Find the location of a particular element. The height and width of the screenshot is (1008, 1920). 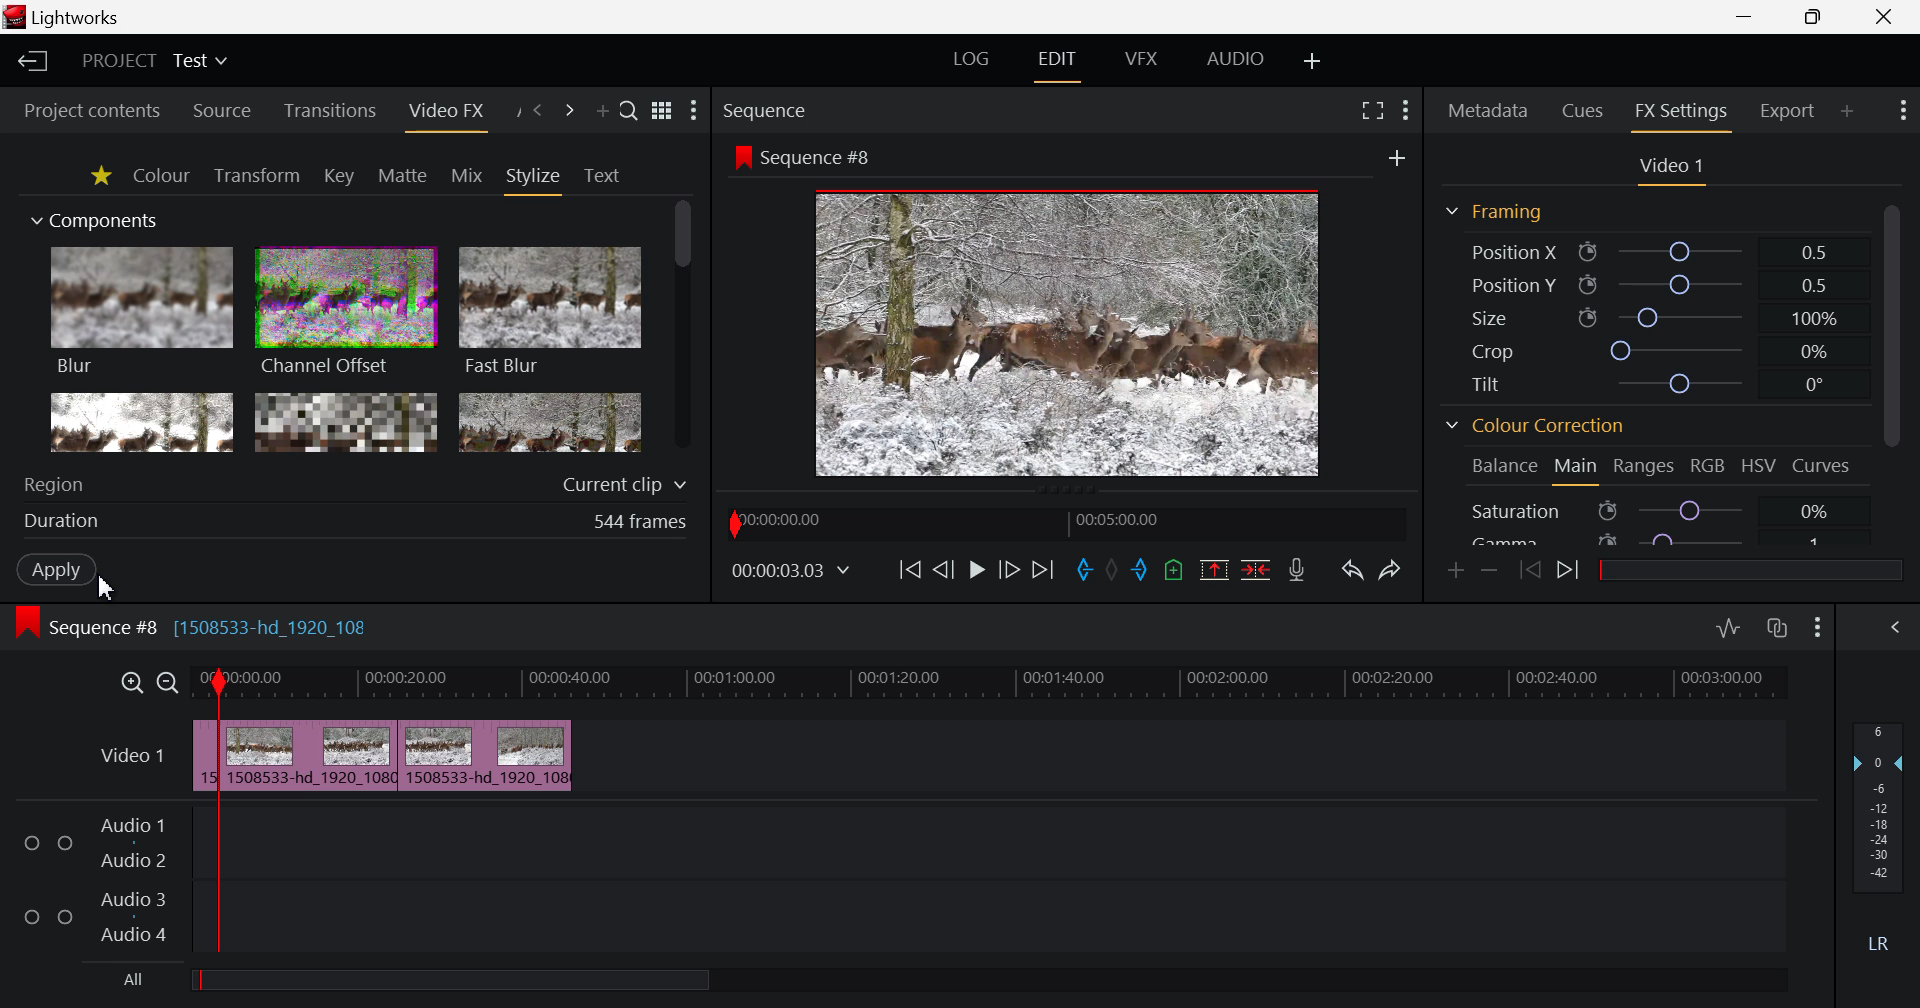

Decibel Level is located at coordinates (1879, 831).